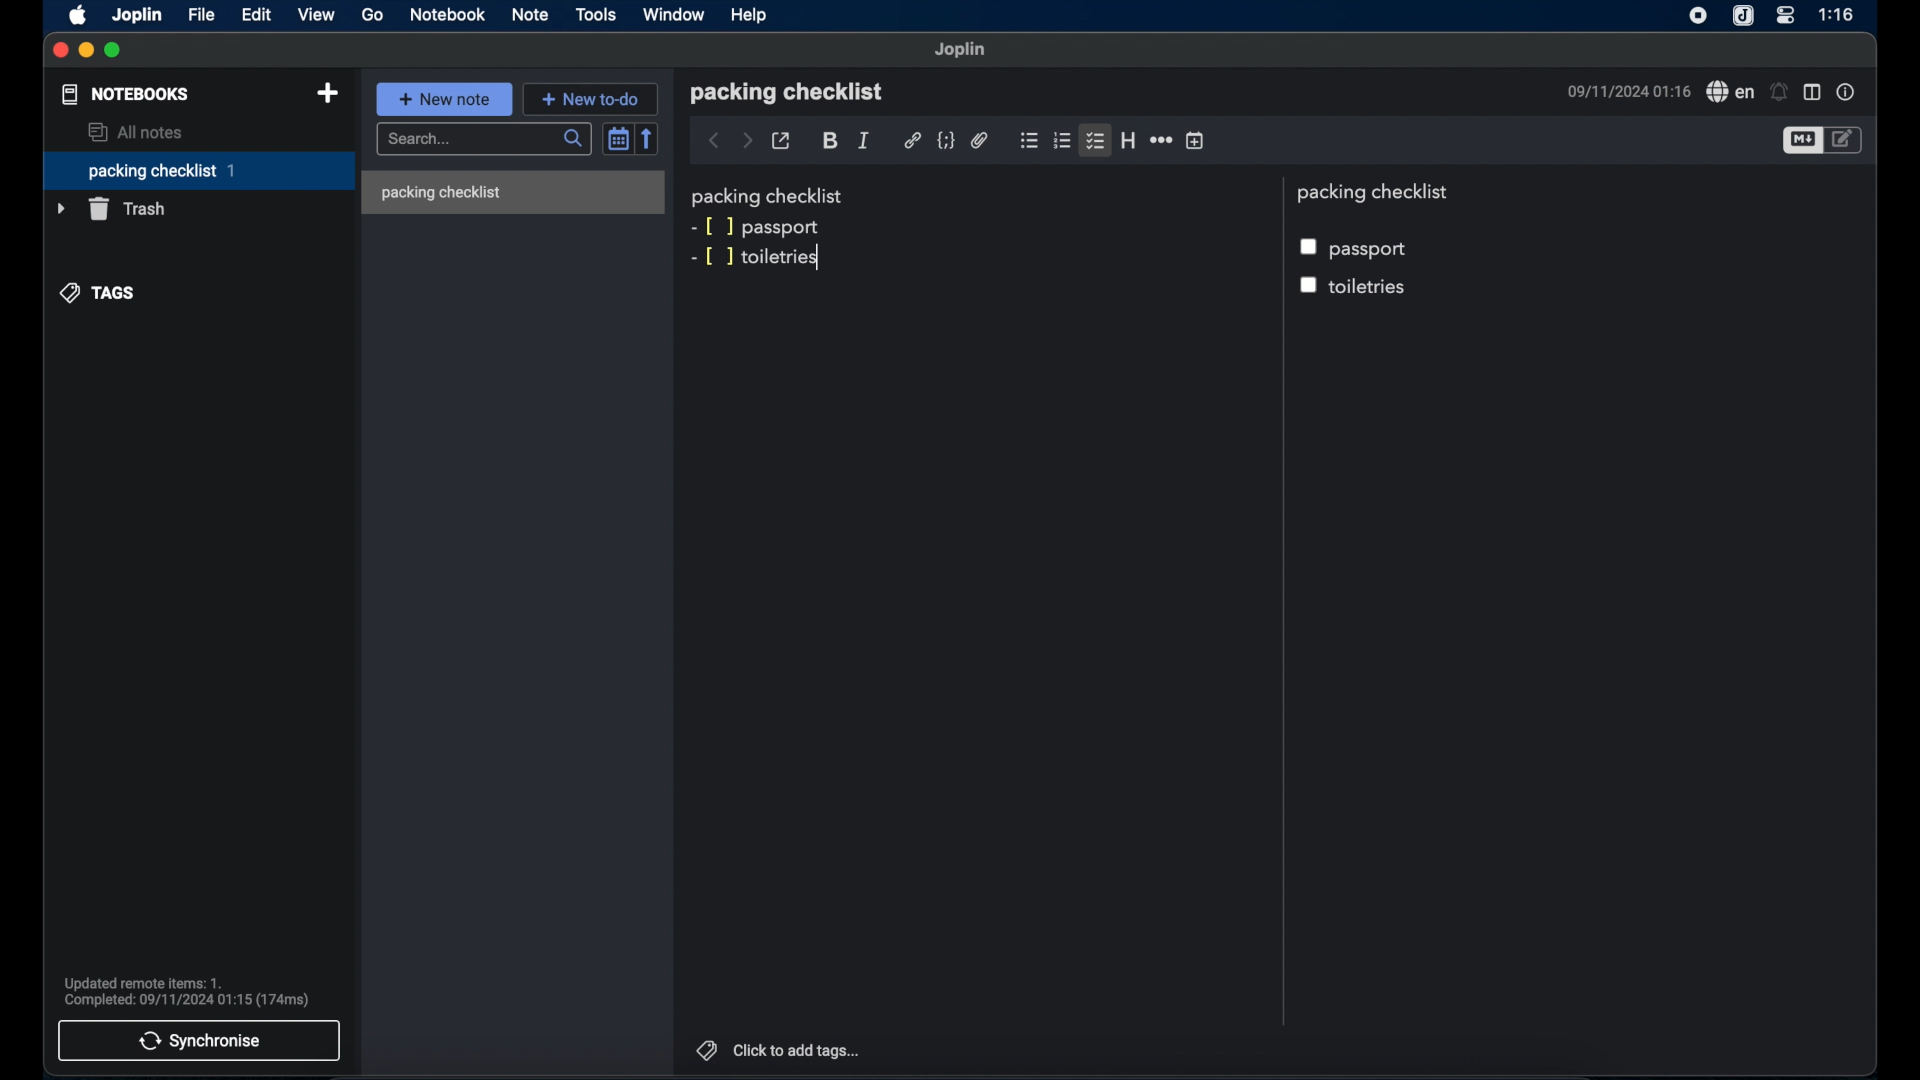 The image size is (1920, 1080). What do you see at coordinates (830, 141) in the screenshot?
I see `bold` at bounding box center [830, 141].